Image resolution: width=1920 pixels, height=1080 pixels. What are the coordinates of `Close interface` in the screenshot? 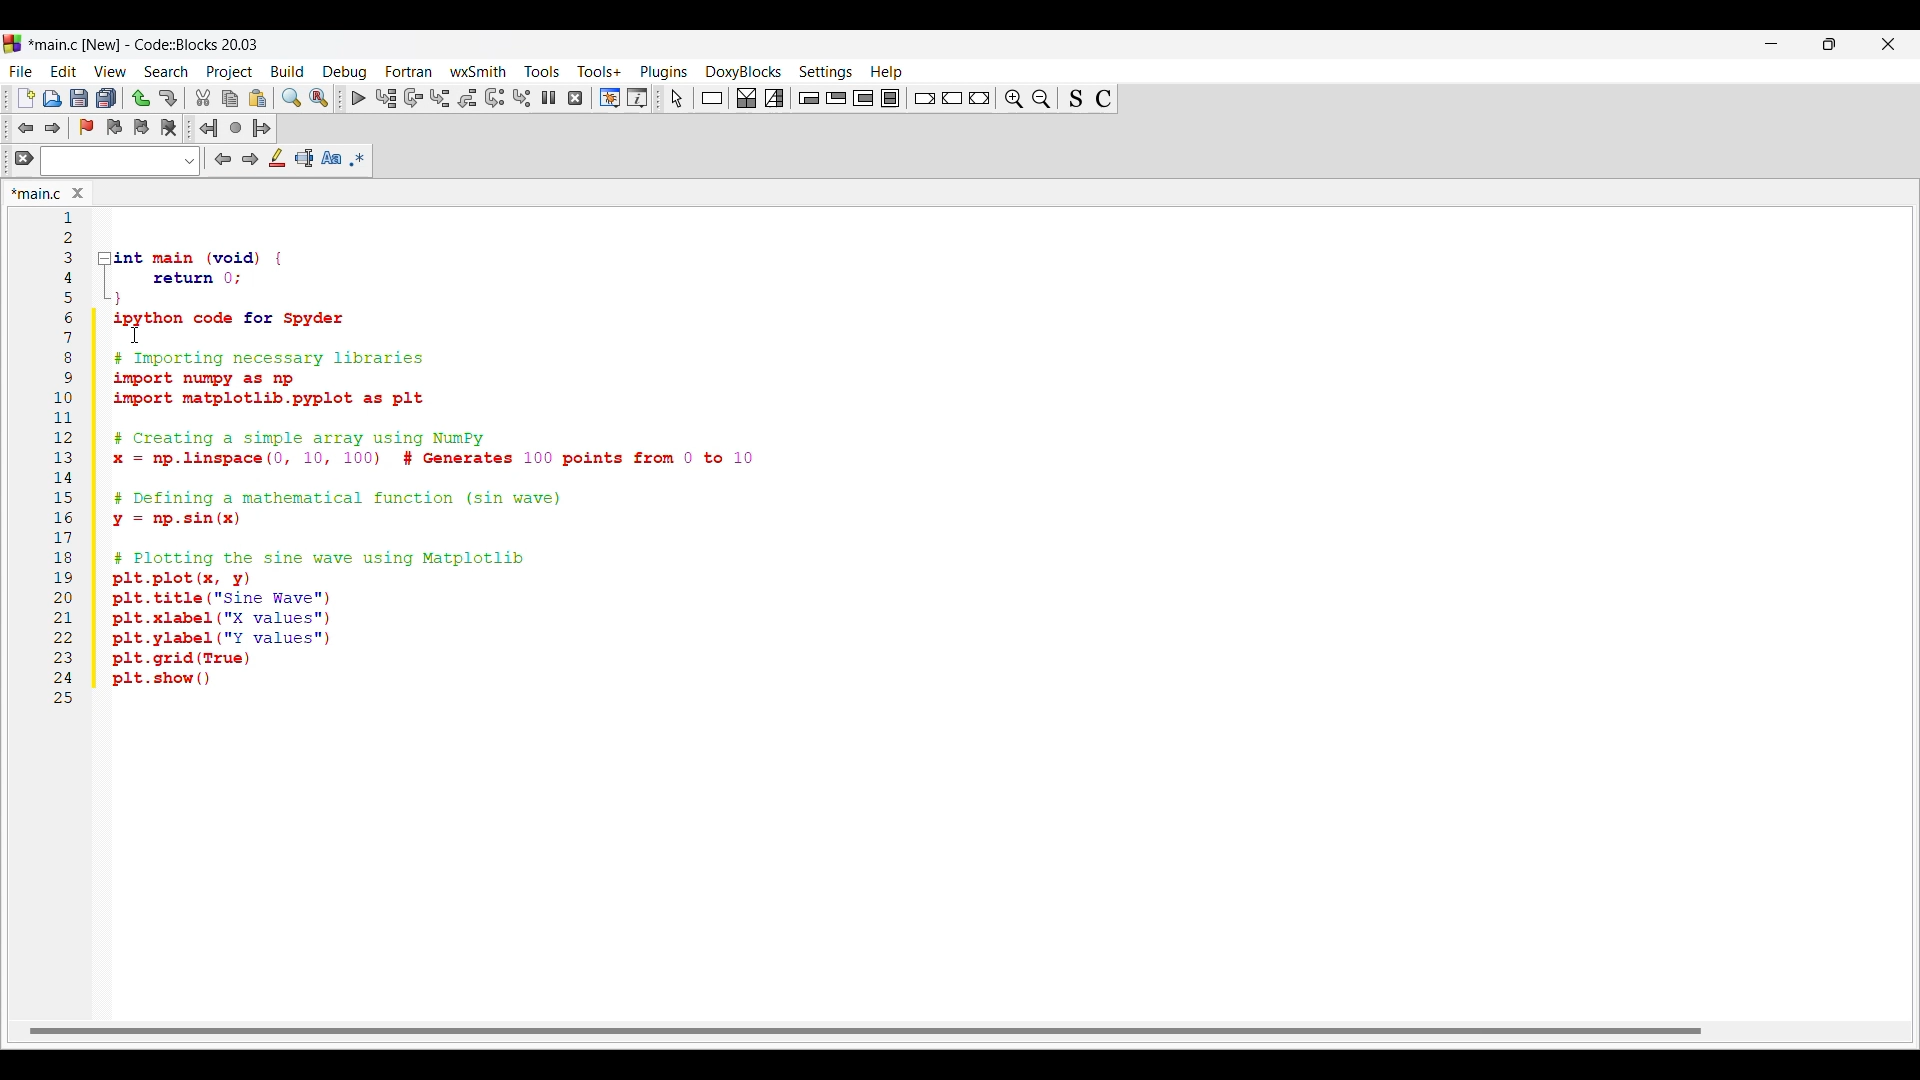 It's located at (1889, 44).